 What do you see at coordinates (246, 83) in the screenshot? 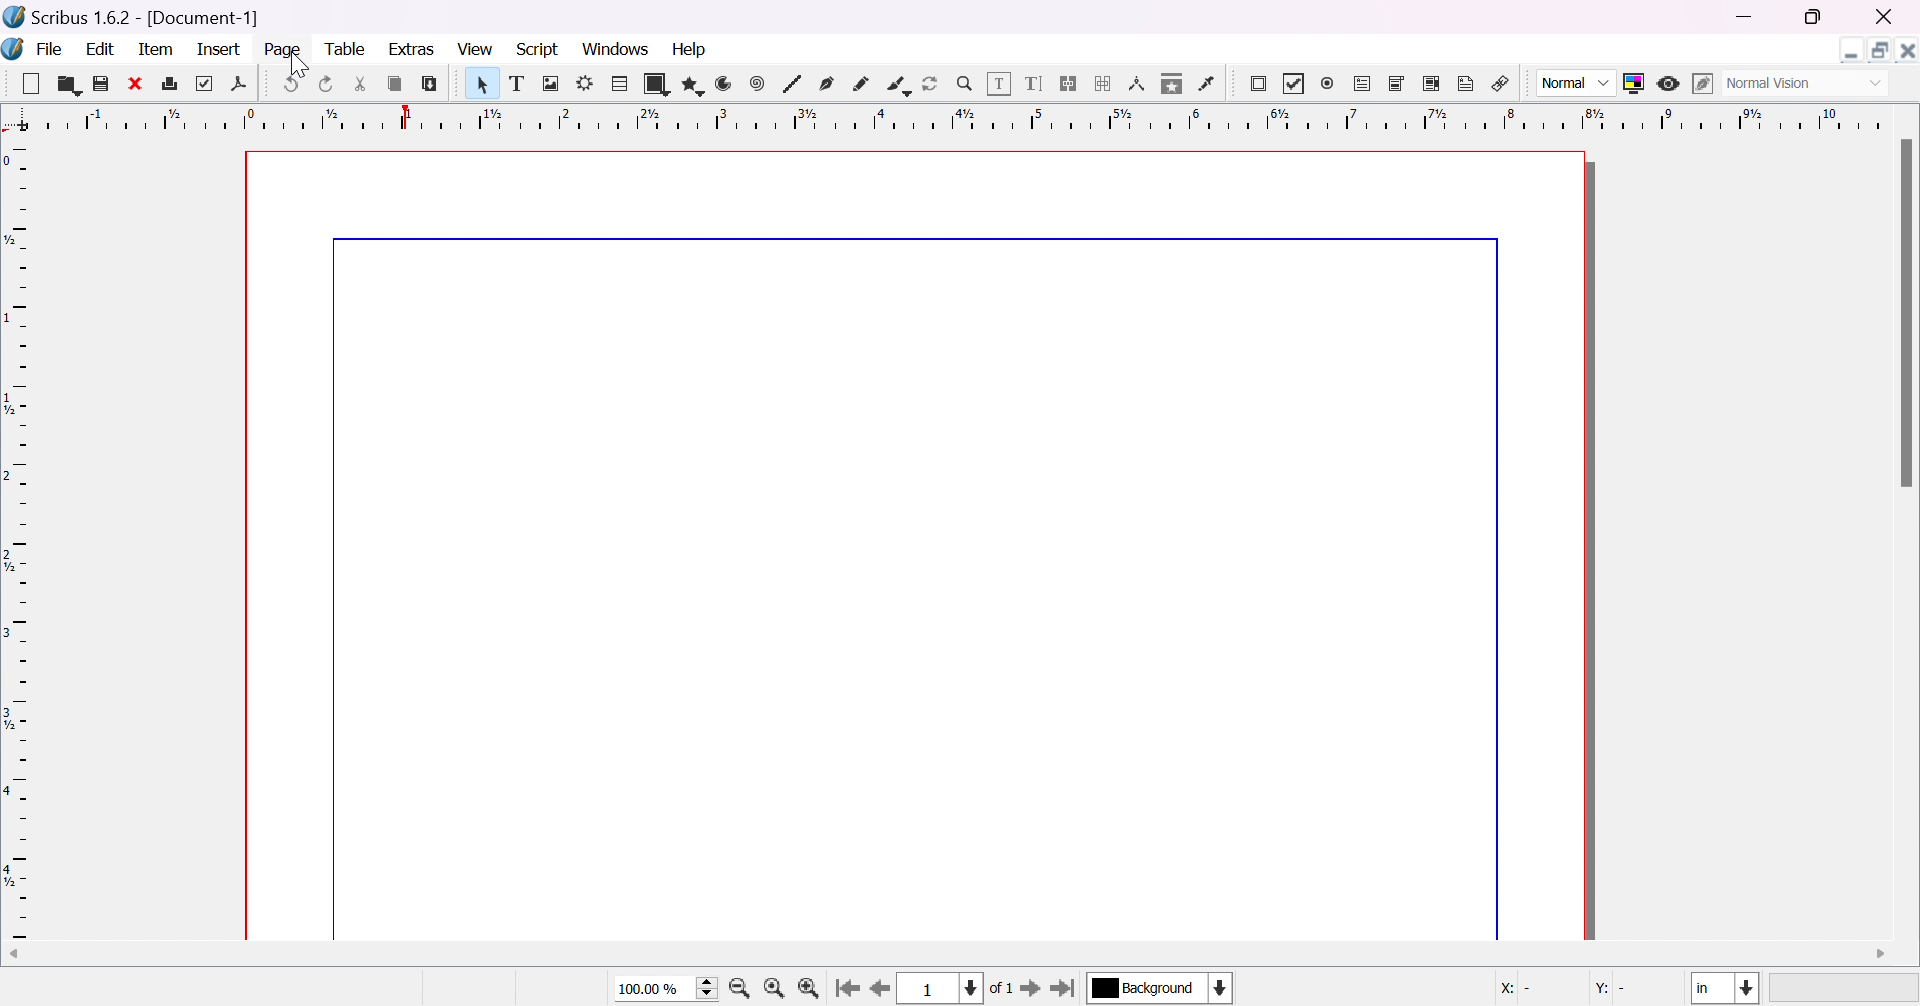
I see `save as pdf` at bounding box center [246, 83].